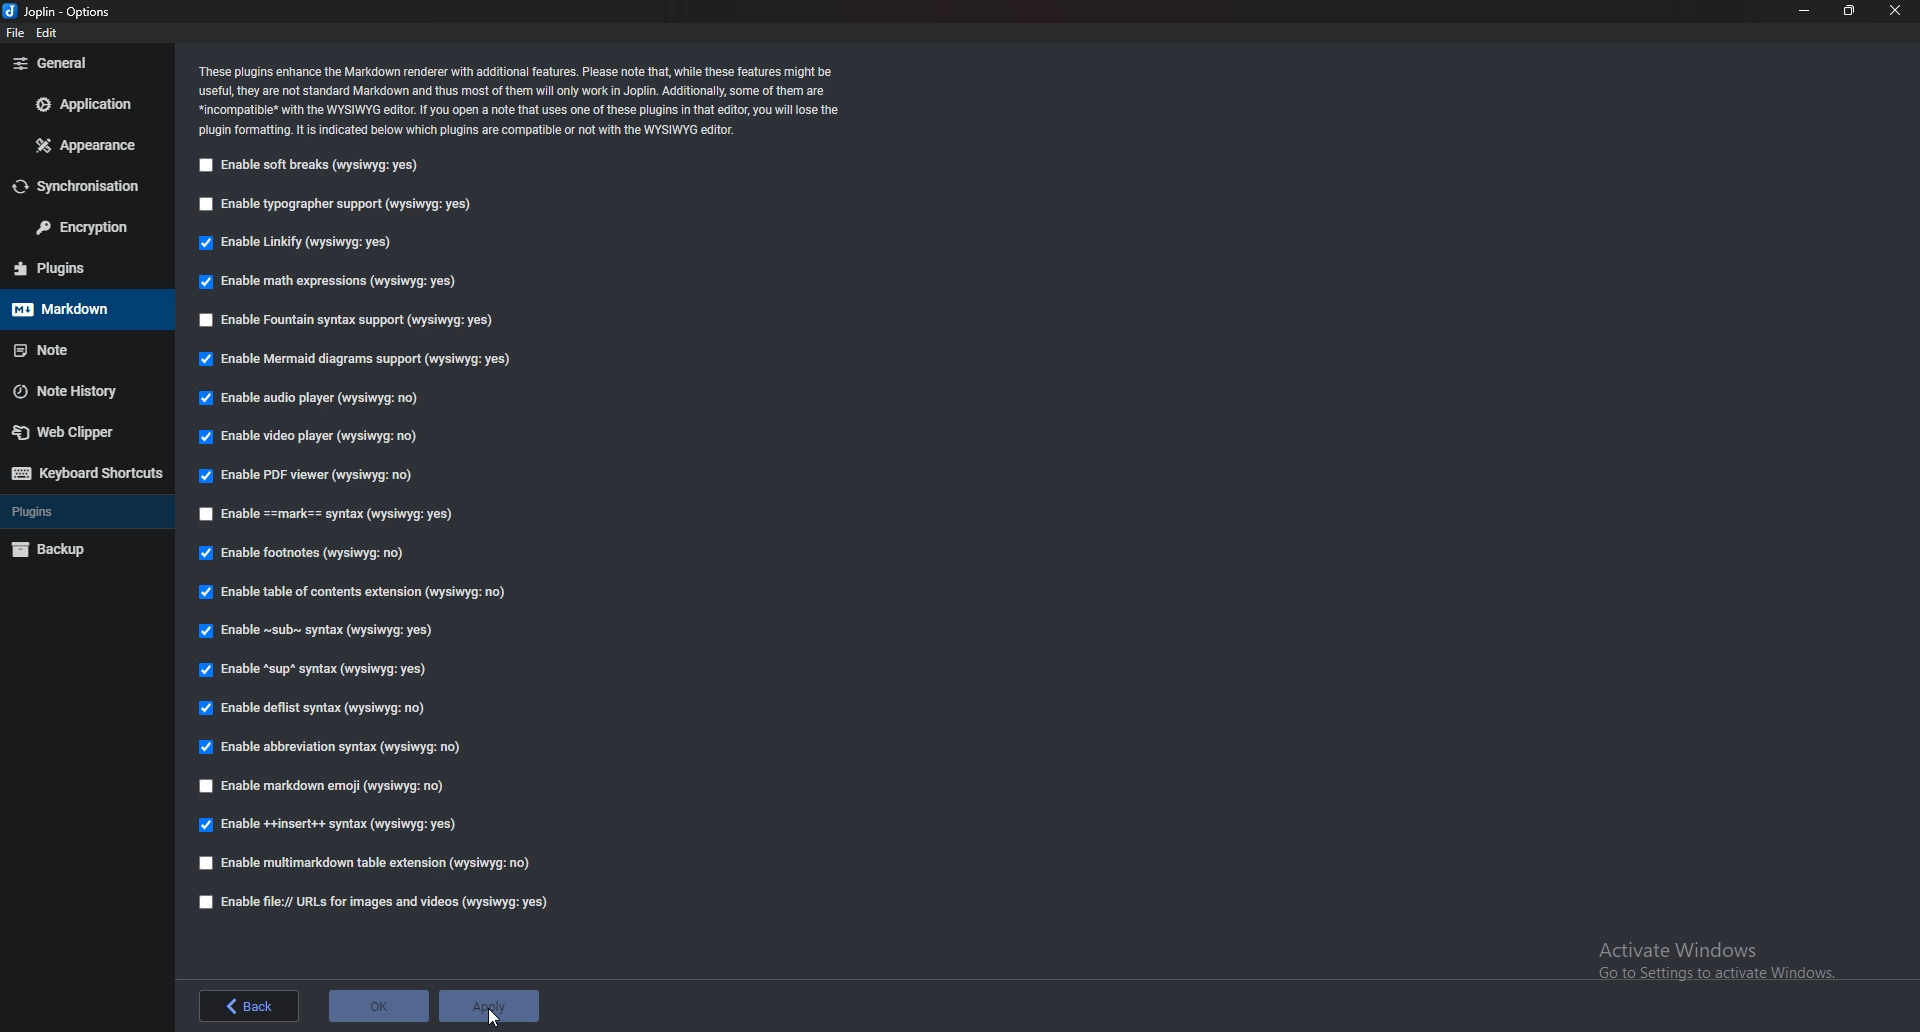  What do you see at coordinates (333, 282) in the screenshot?
I see `enable math expressions` at bounding box center [333, 282].